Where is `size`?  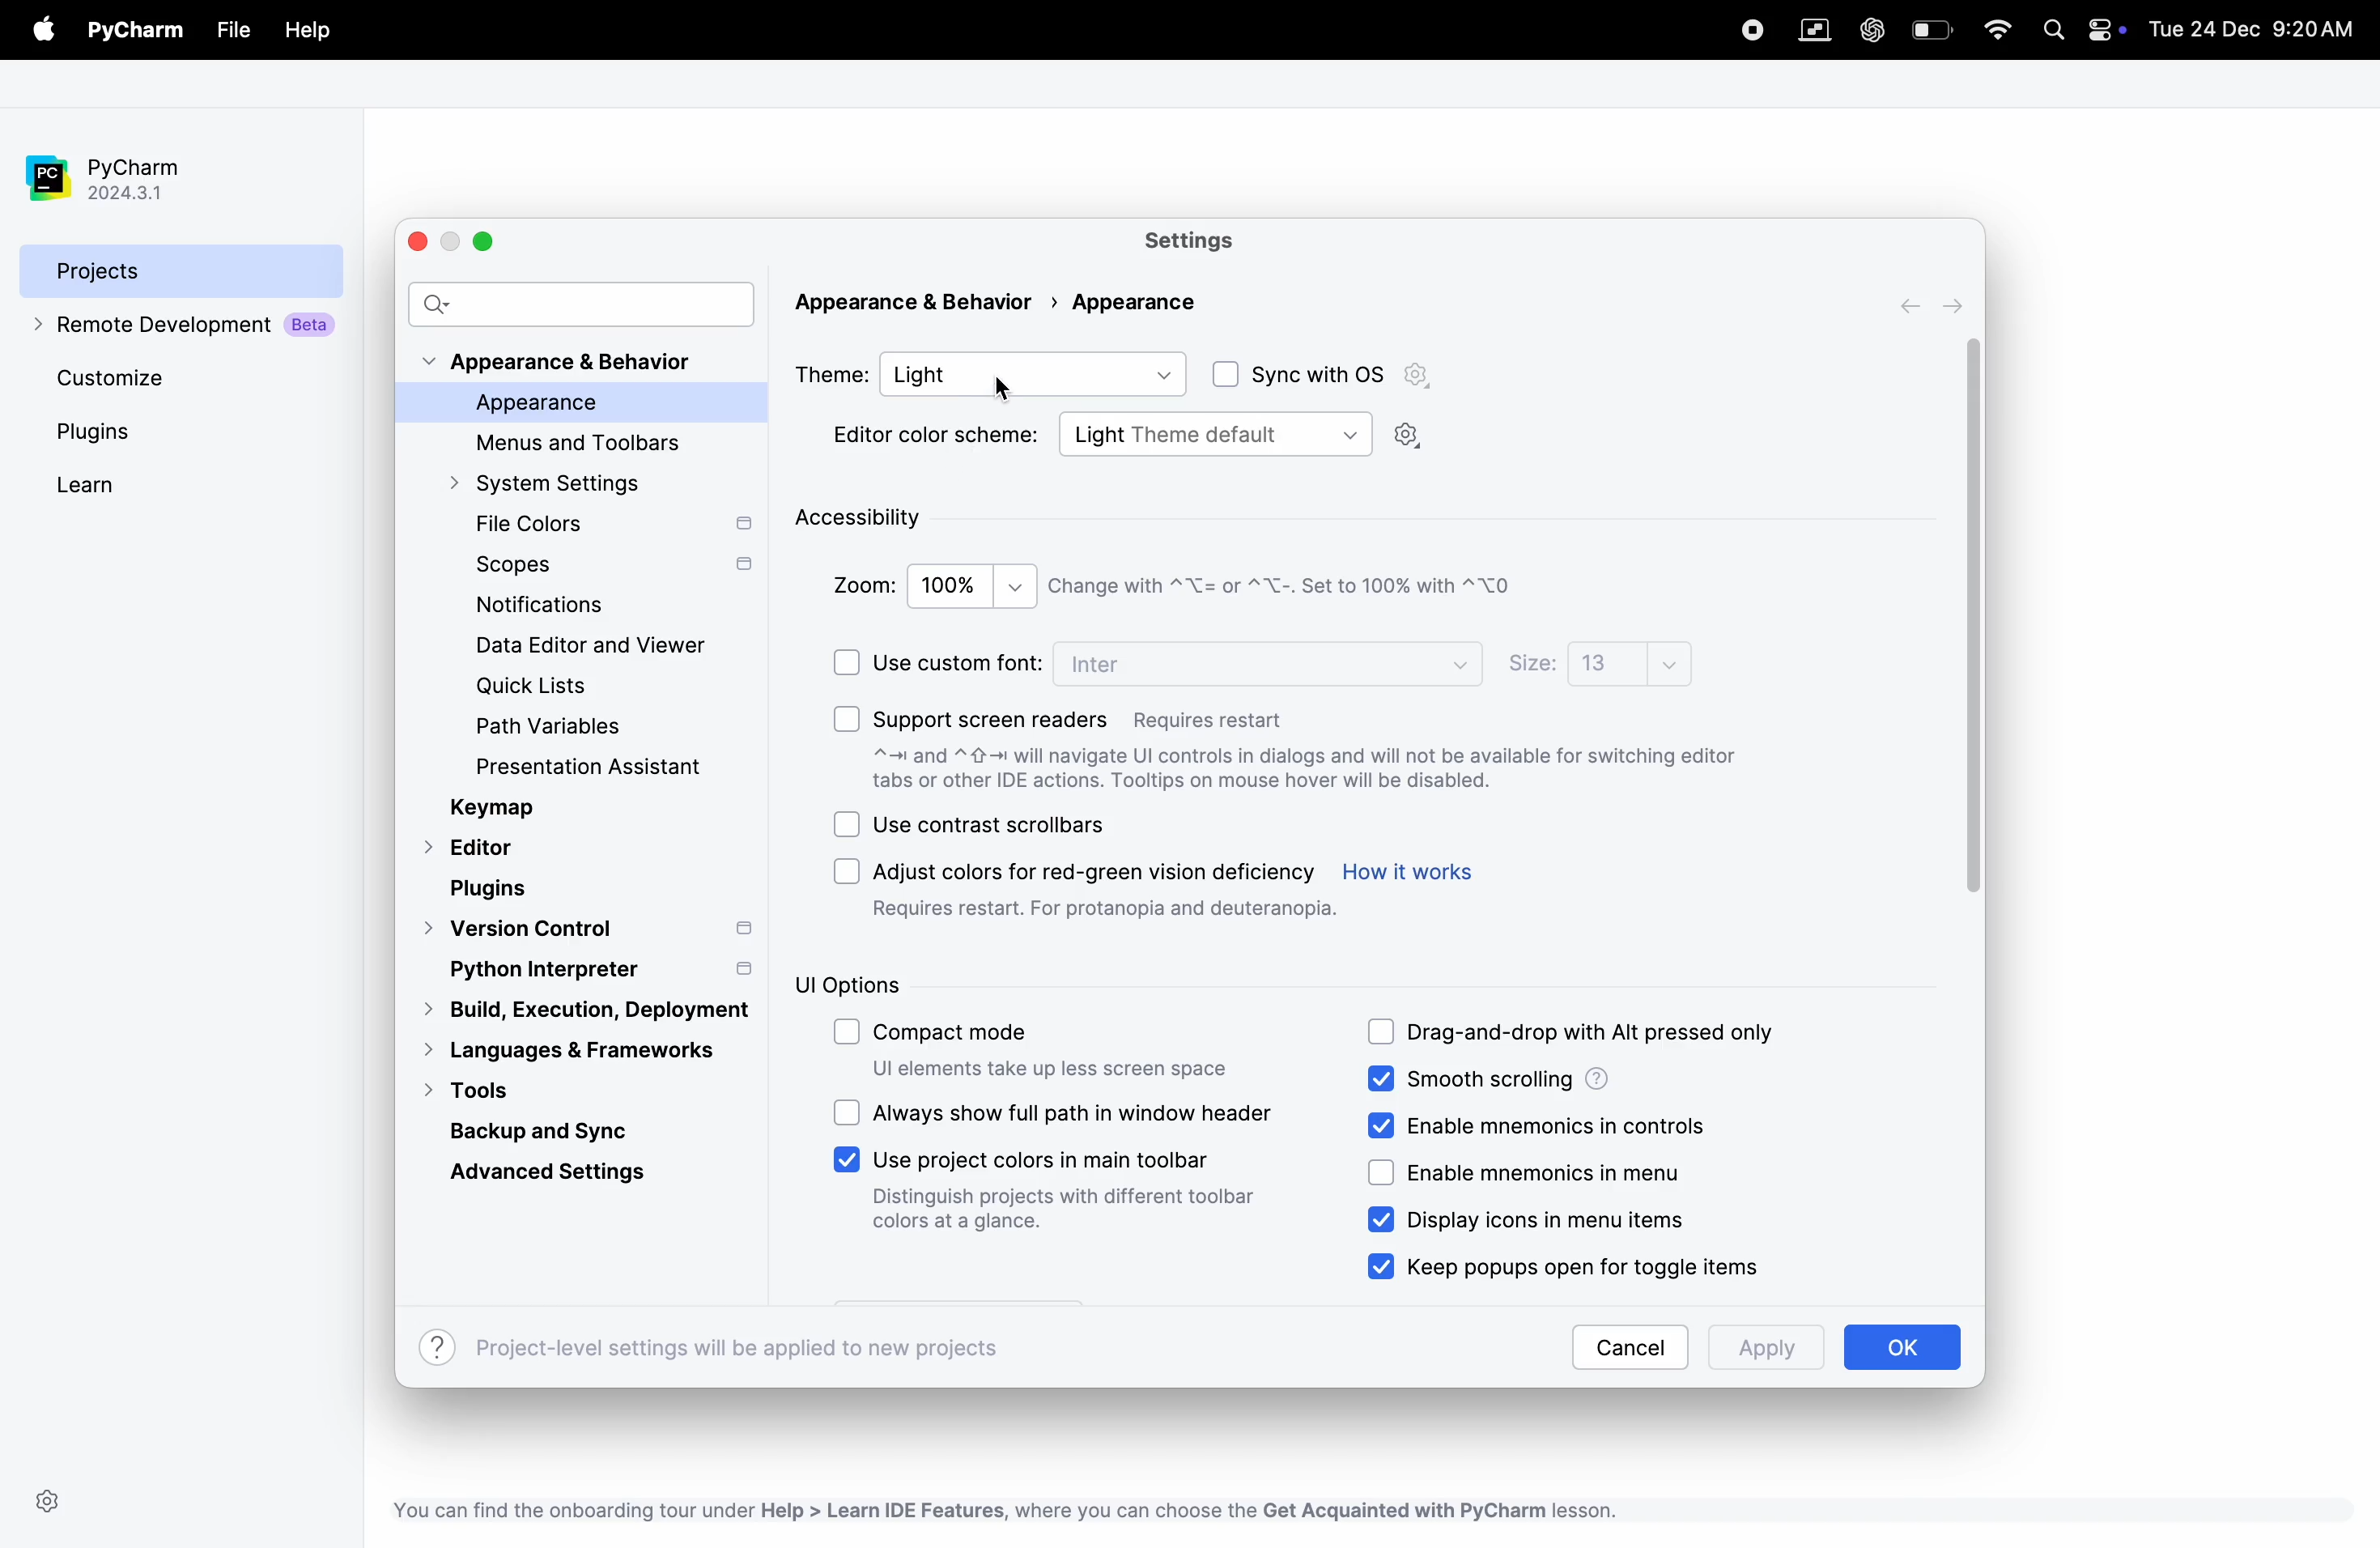 size is located at coordinates (1531, 665).